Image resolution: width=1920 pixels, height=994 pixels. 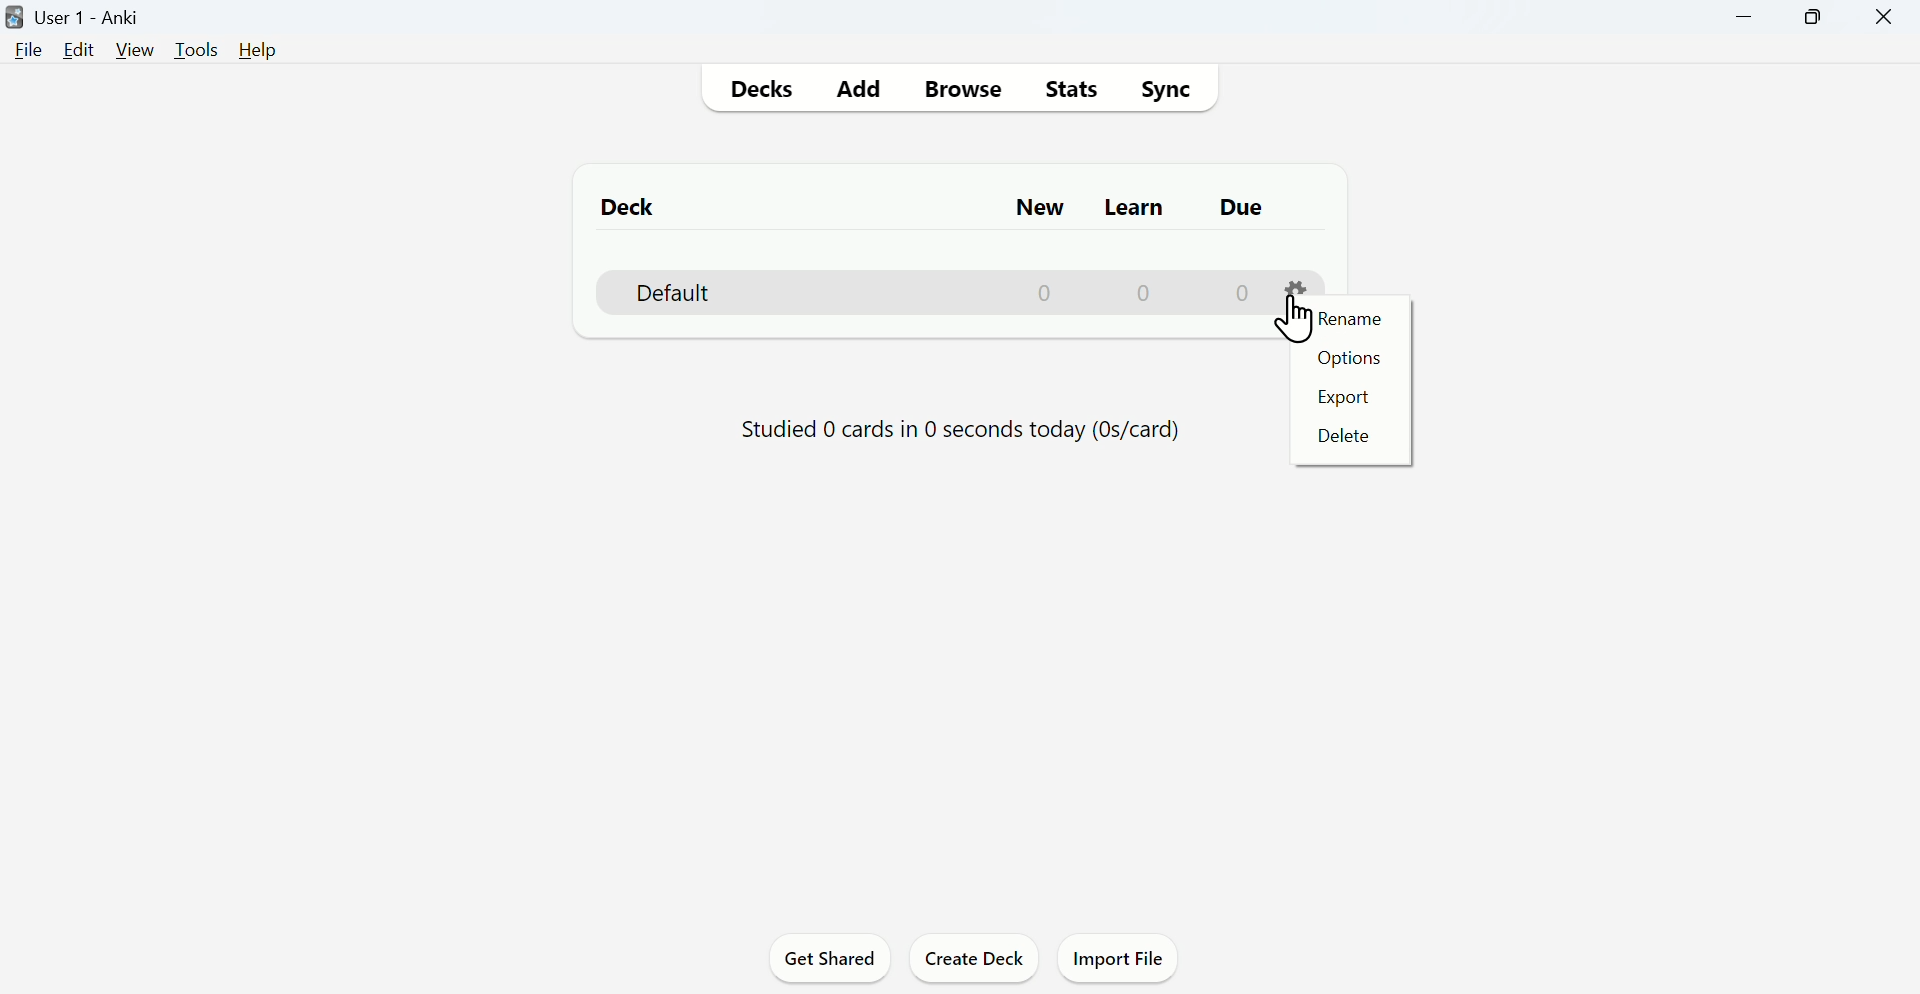 What do you see at coordinates (1119, 957) in the screenshot?
I see `Import File` at bounding box center [1119, 957].